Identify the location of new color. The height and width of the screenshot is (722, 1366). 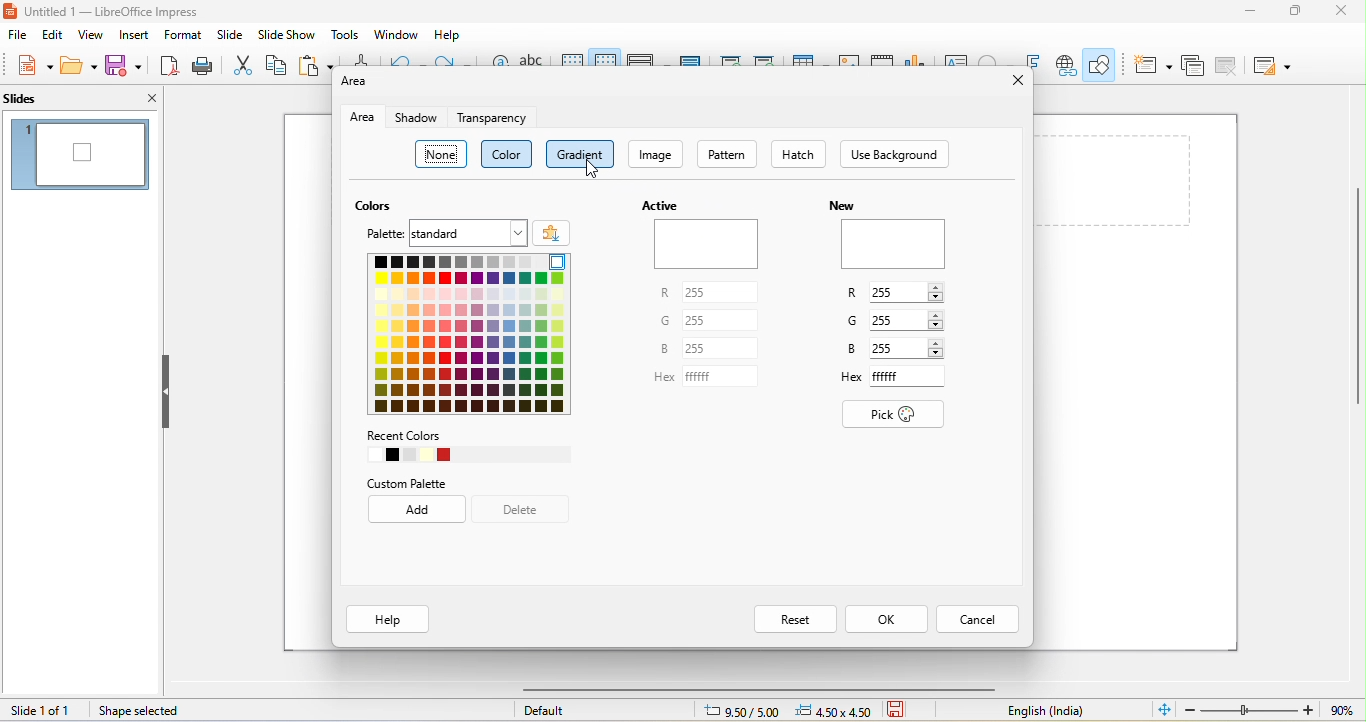
(895, 245).